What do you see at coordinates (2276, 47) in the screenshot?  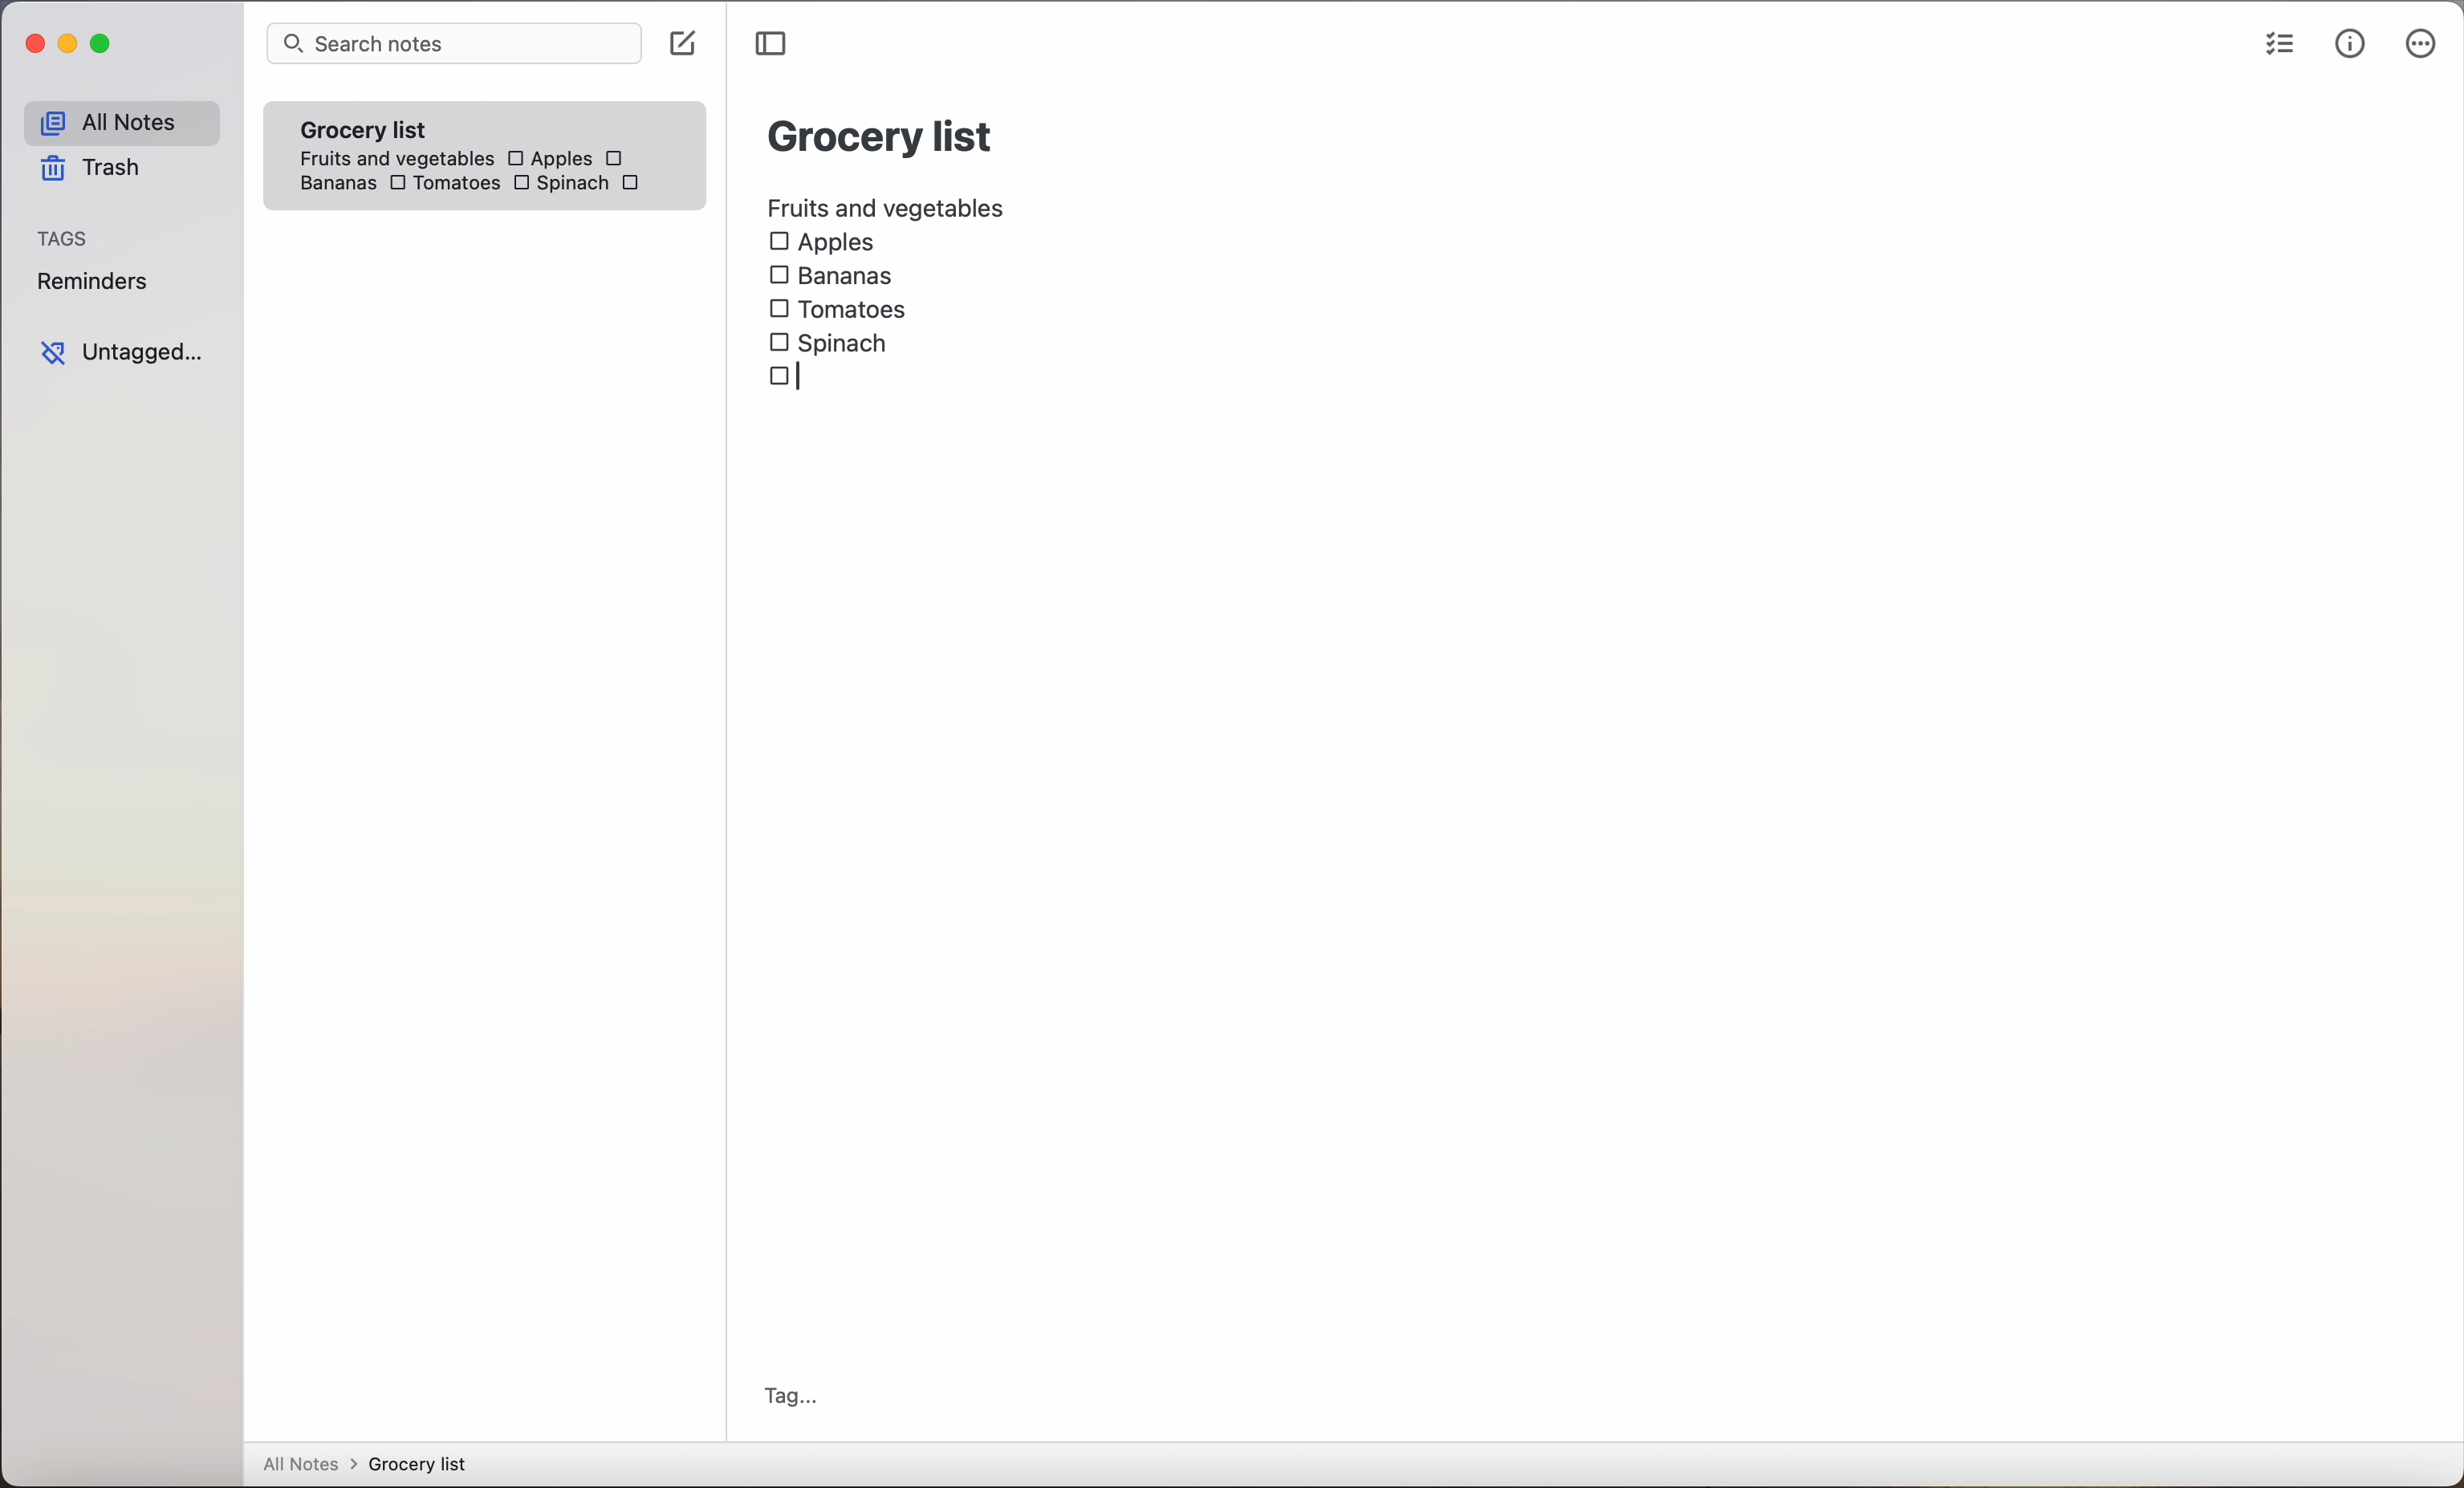 I see `checklist` at bounding box center [2276, 47].